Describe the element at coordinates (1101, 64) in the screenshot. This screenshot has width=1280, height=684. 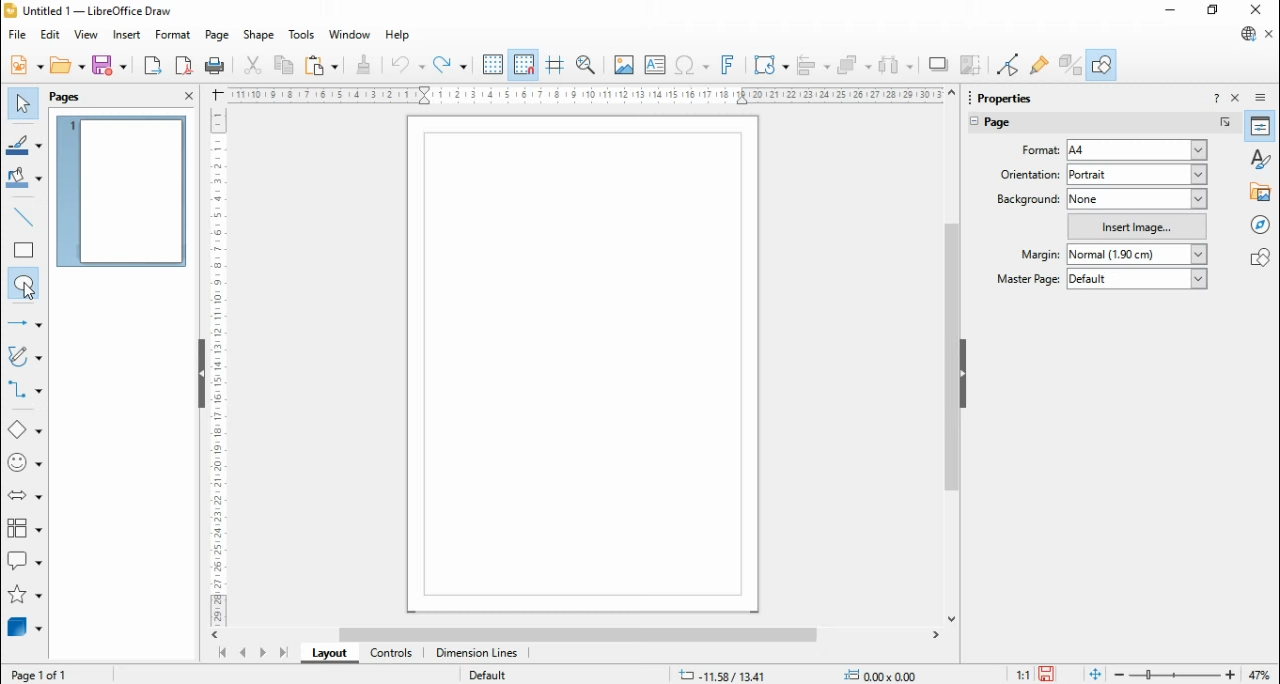
I see `show draw functions` at that location.